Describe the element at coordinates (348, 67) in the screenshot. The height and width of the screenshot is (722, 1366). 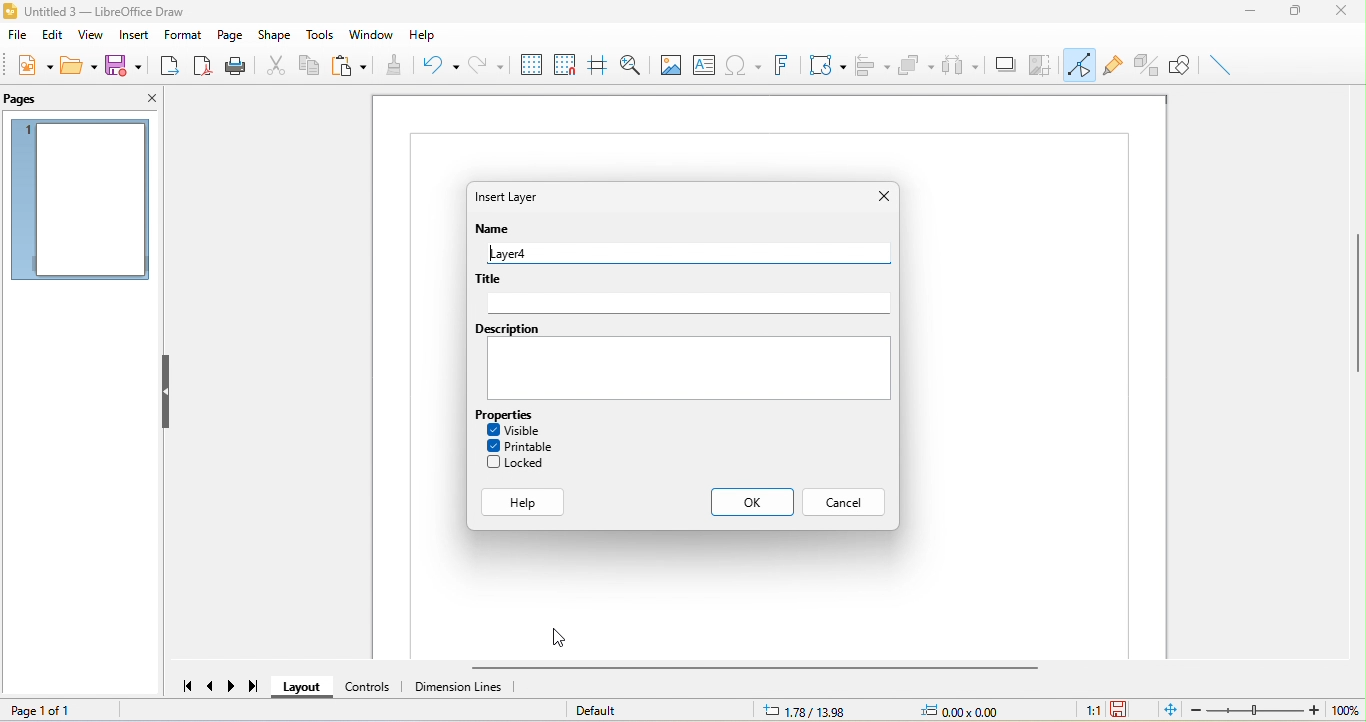
I see `paste` at that location.